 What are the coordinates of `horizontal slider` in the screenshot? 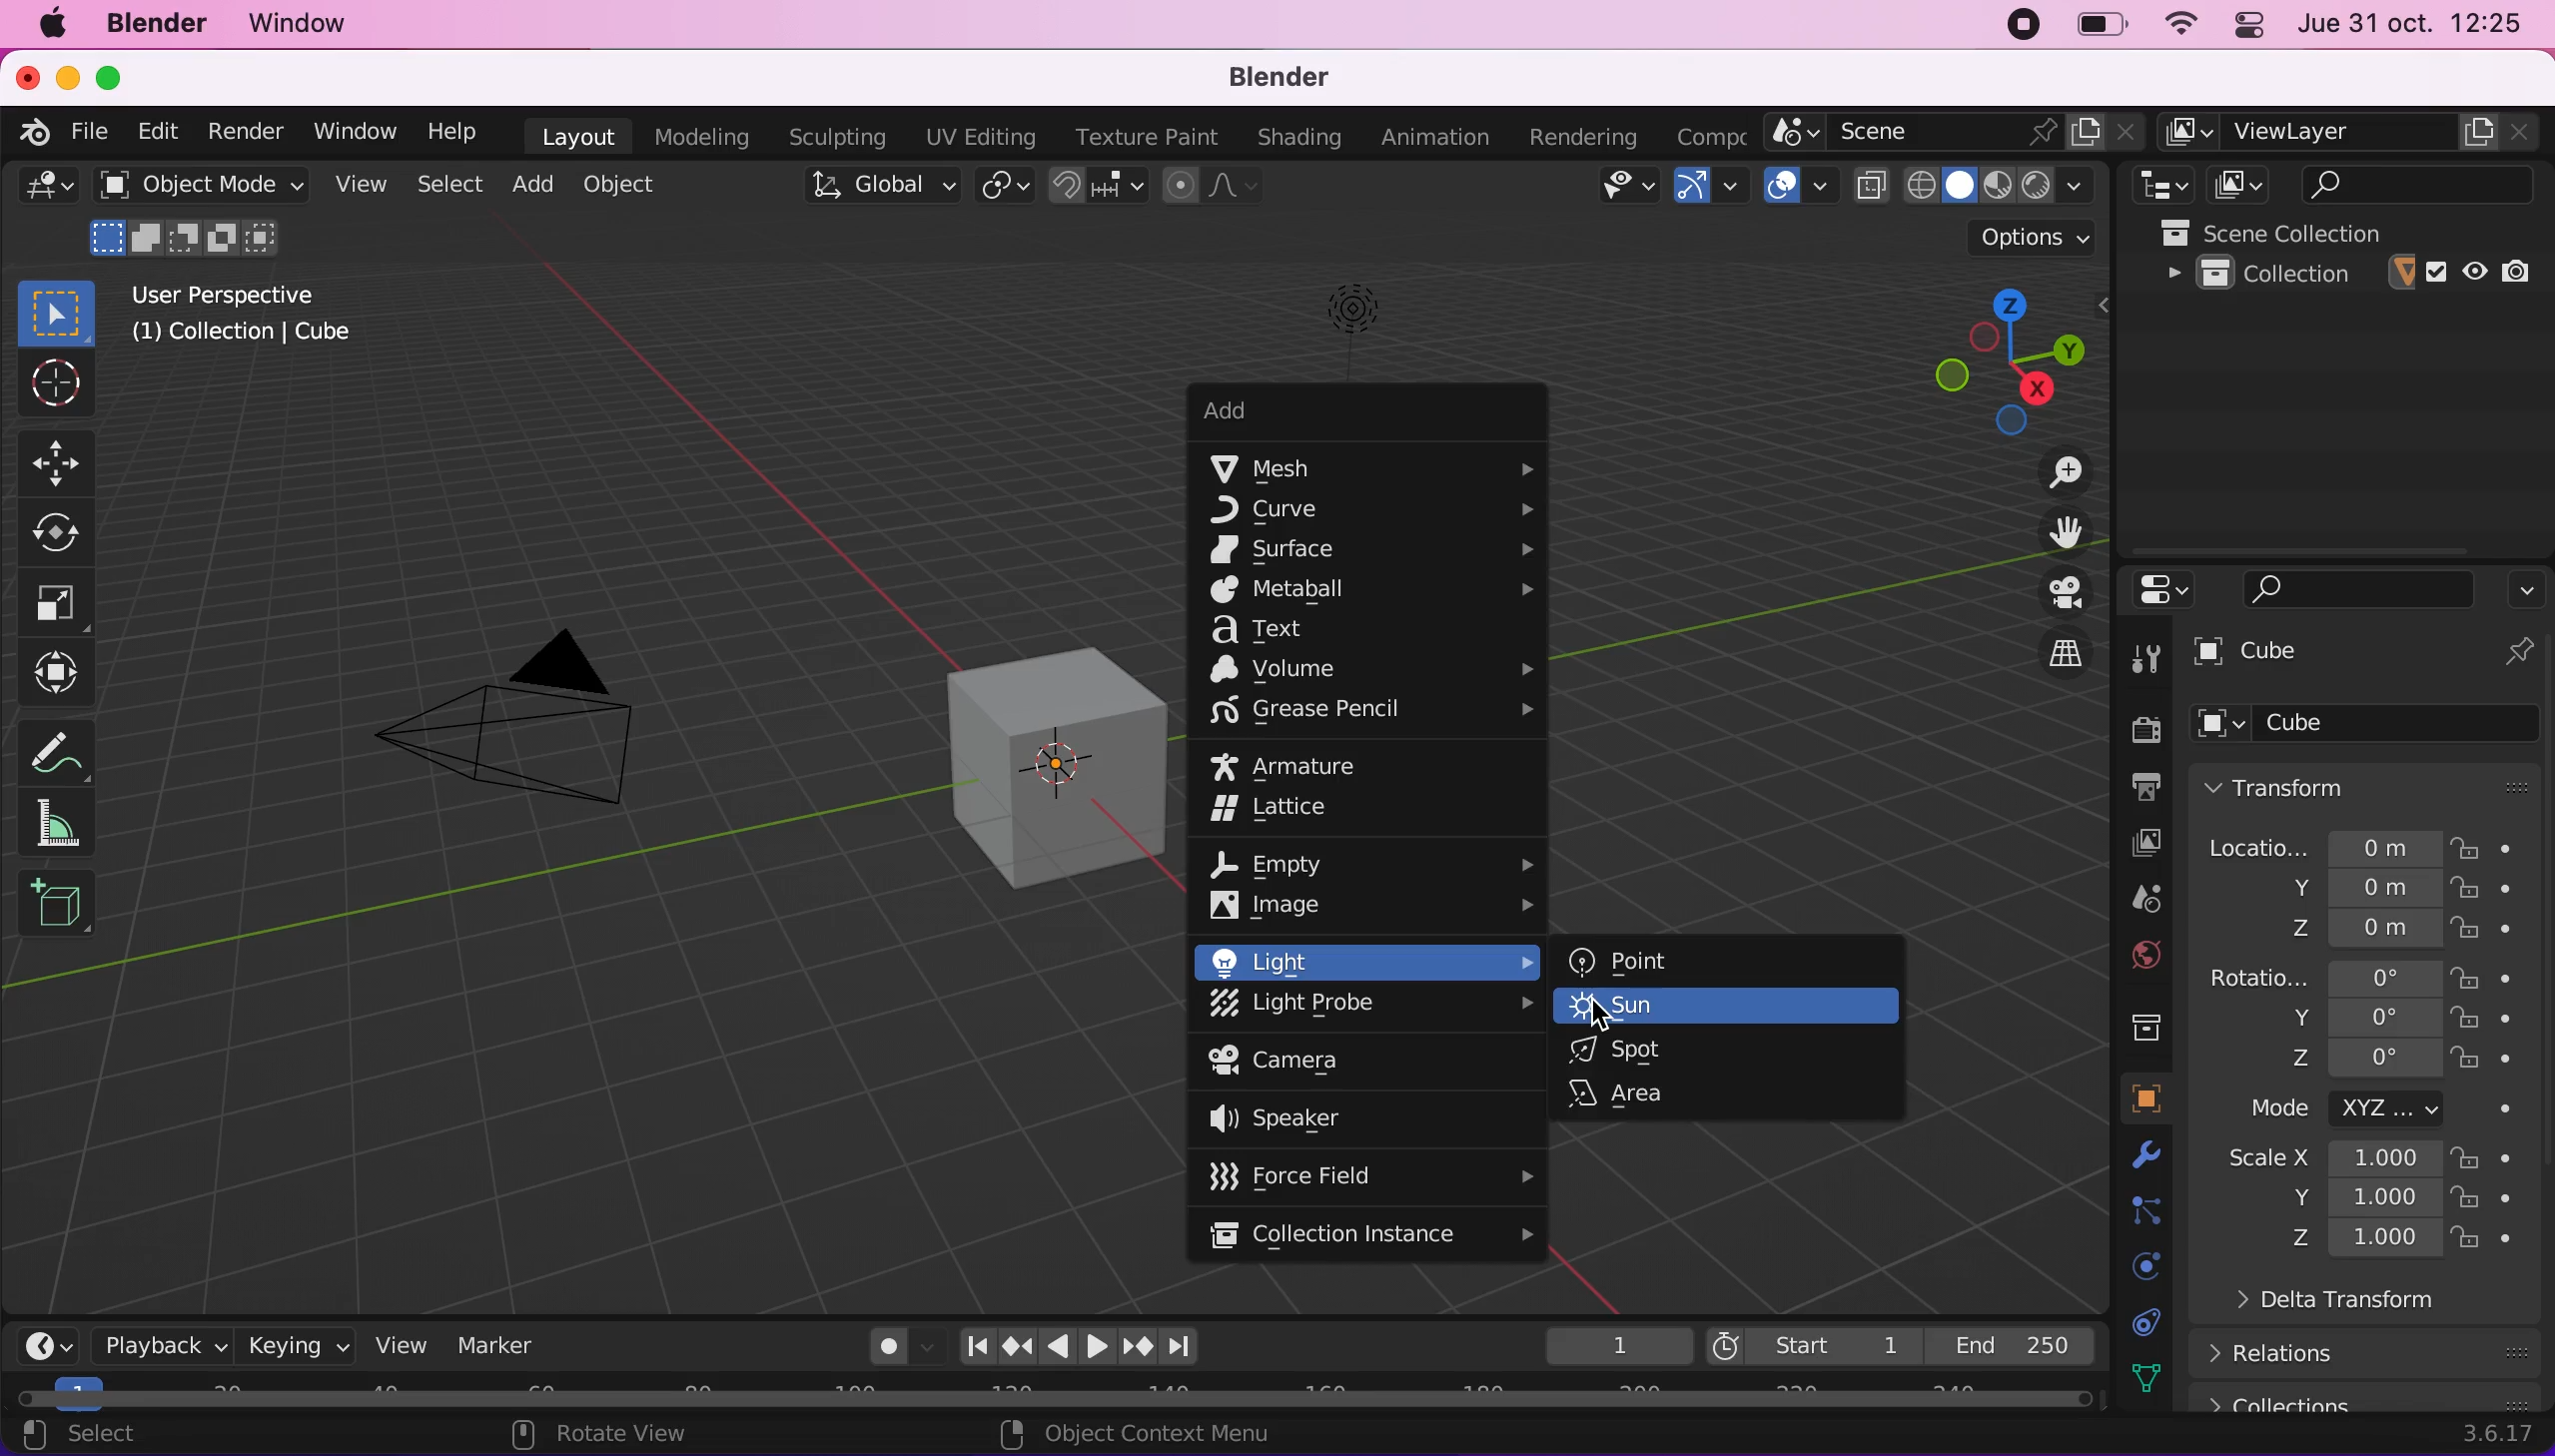 It's located at (1054, 1398).